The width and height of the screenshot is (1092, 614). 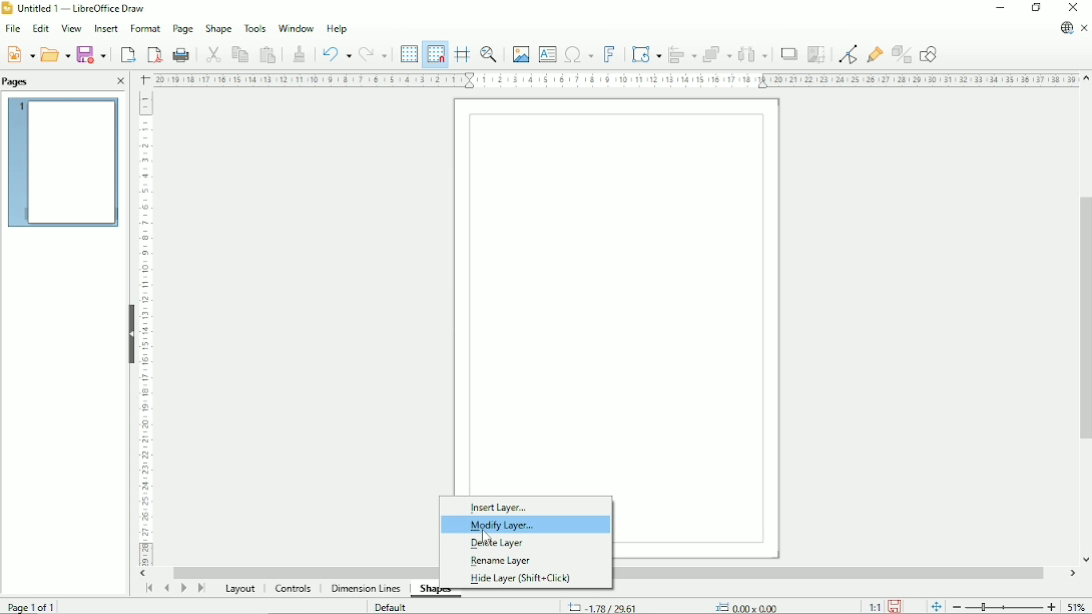 I want to click on Delete layer, so click(x=498, y=543).